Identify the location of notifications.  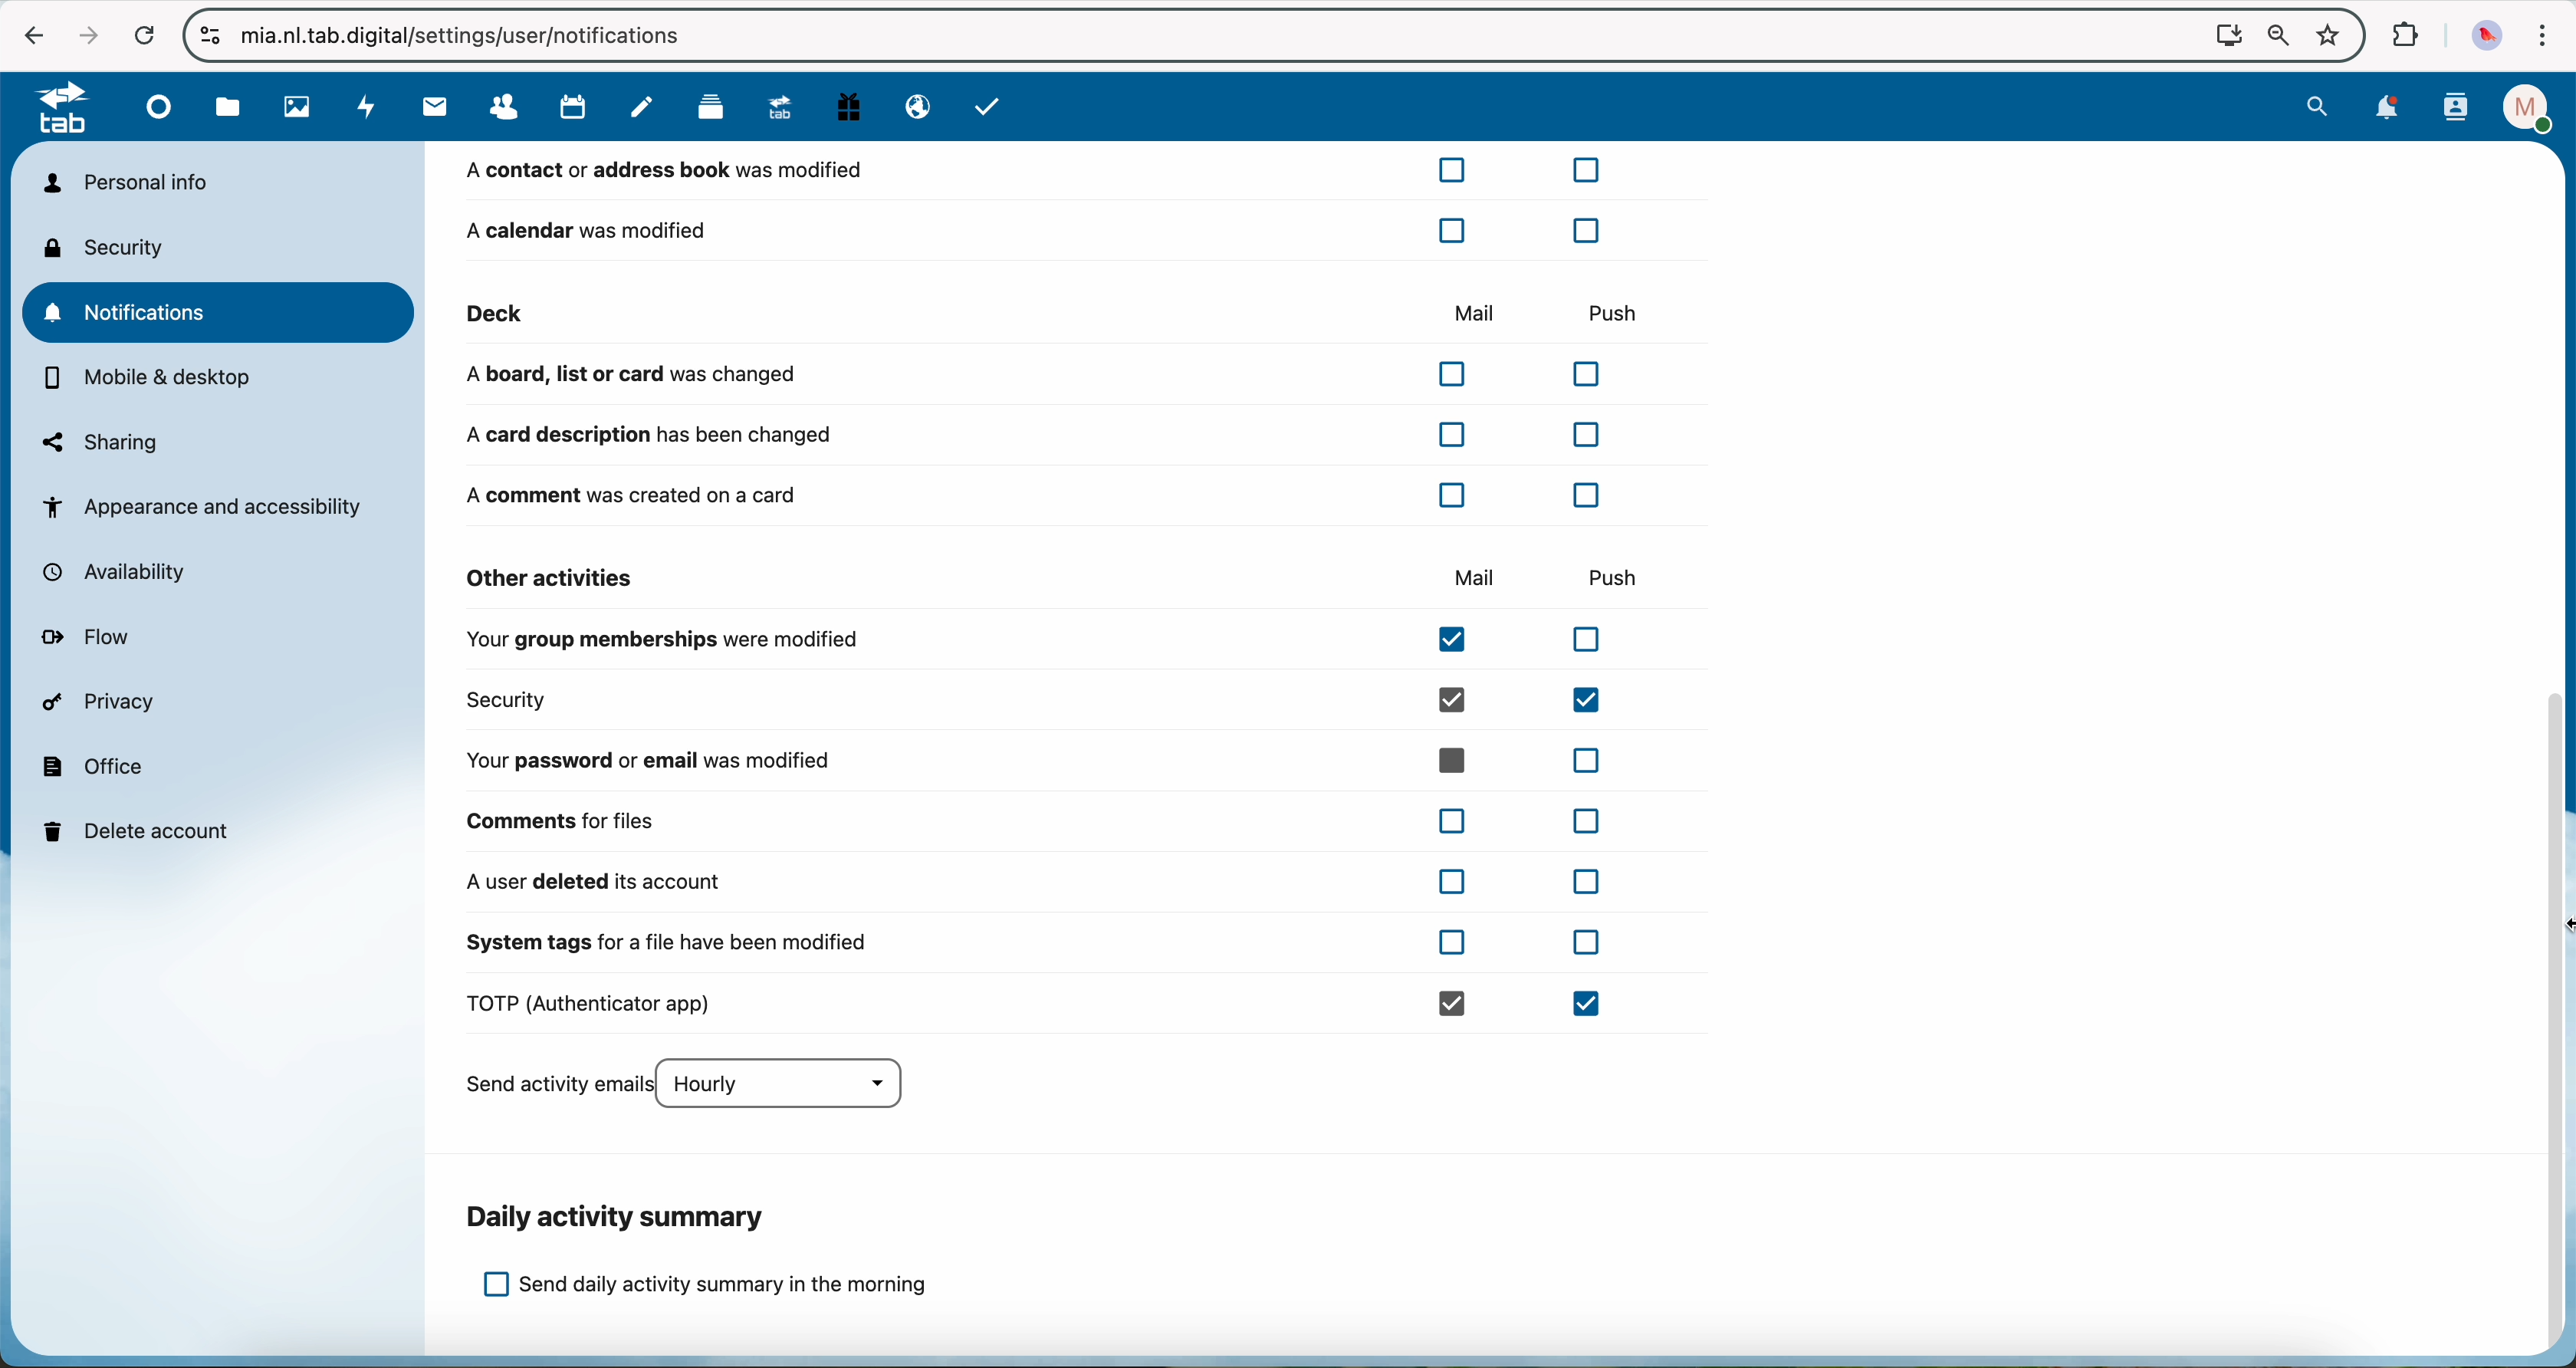
(222, 312).